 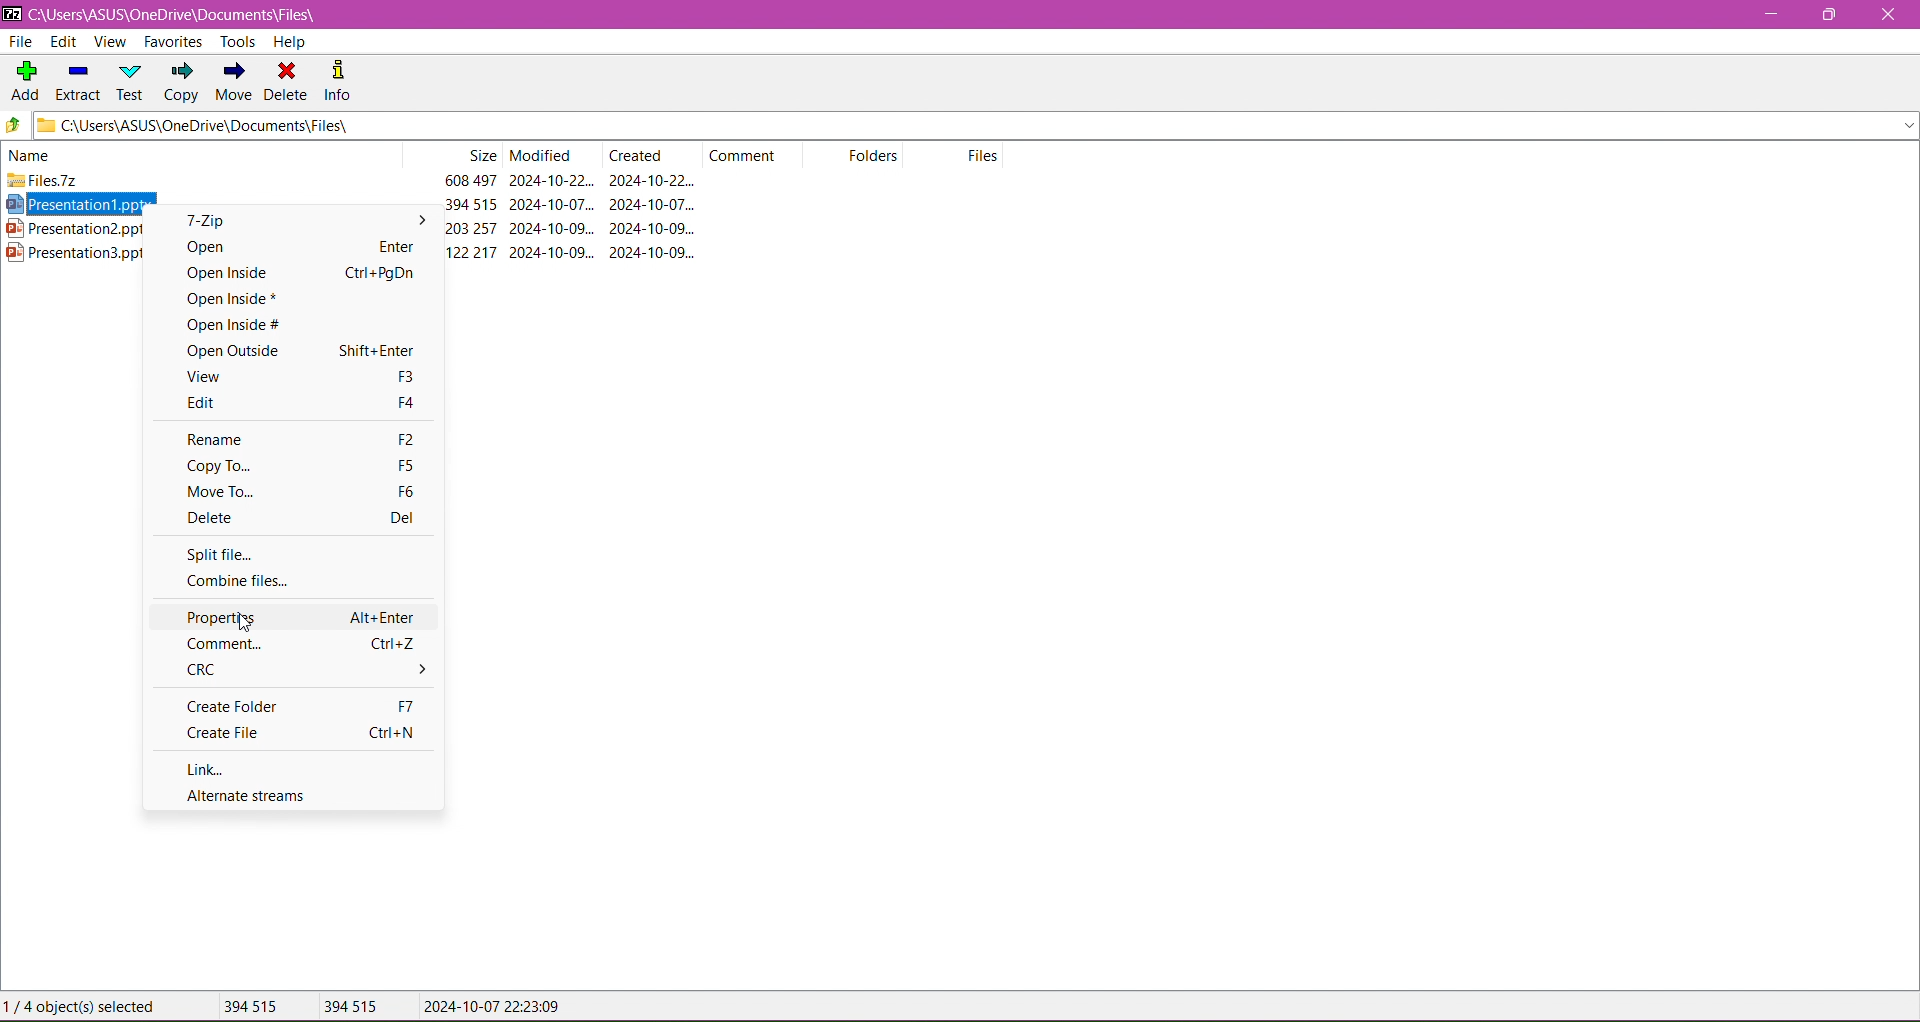 I want to click on presentation2.pptx, so click(x=72, y=228).